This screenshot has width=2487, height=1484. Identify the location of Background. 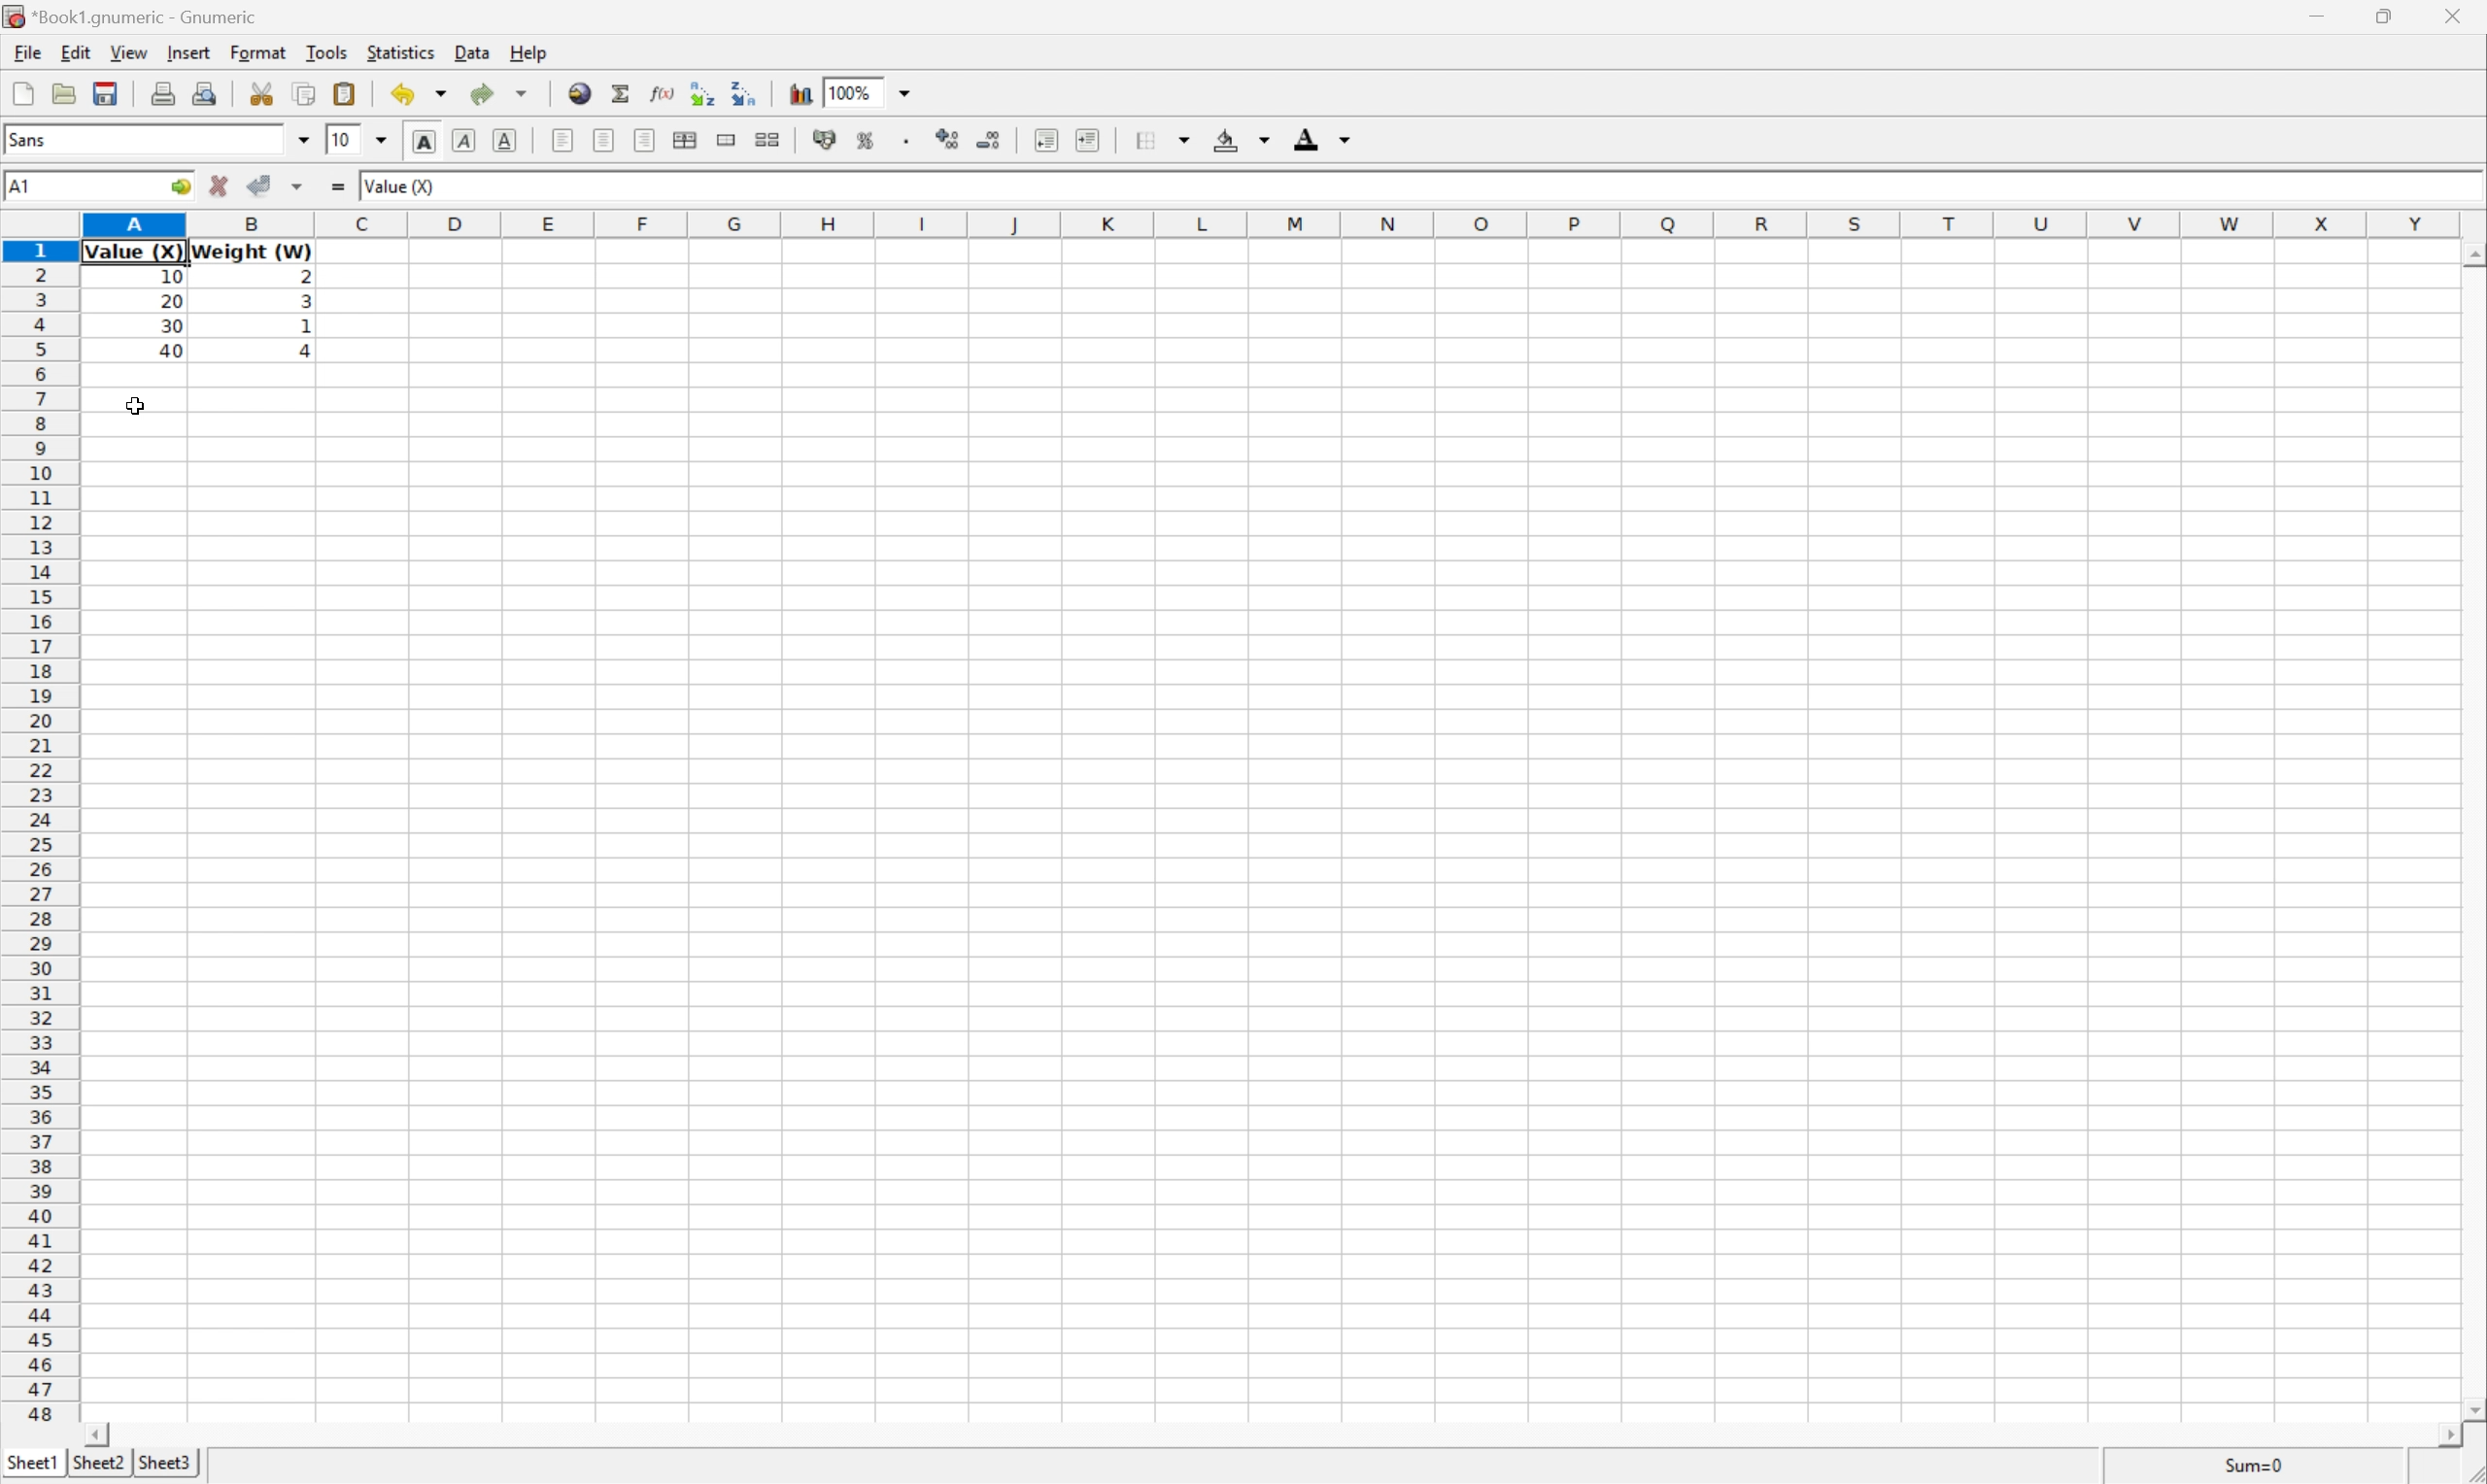
(1241, 137).